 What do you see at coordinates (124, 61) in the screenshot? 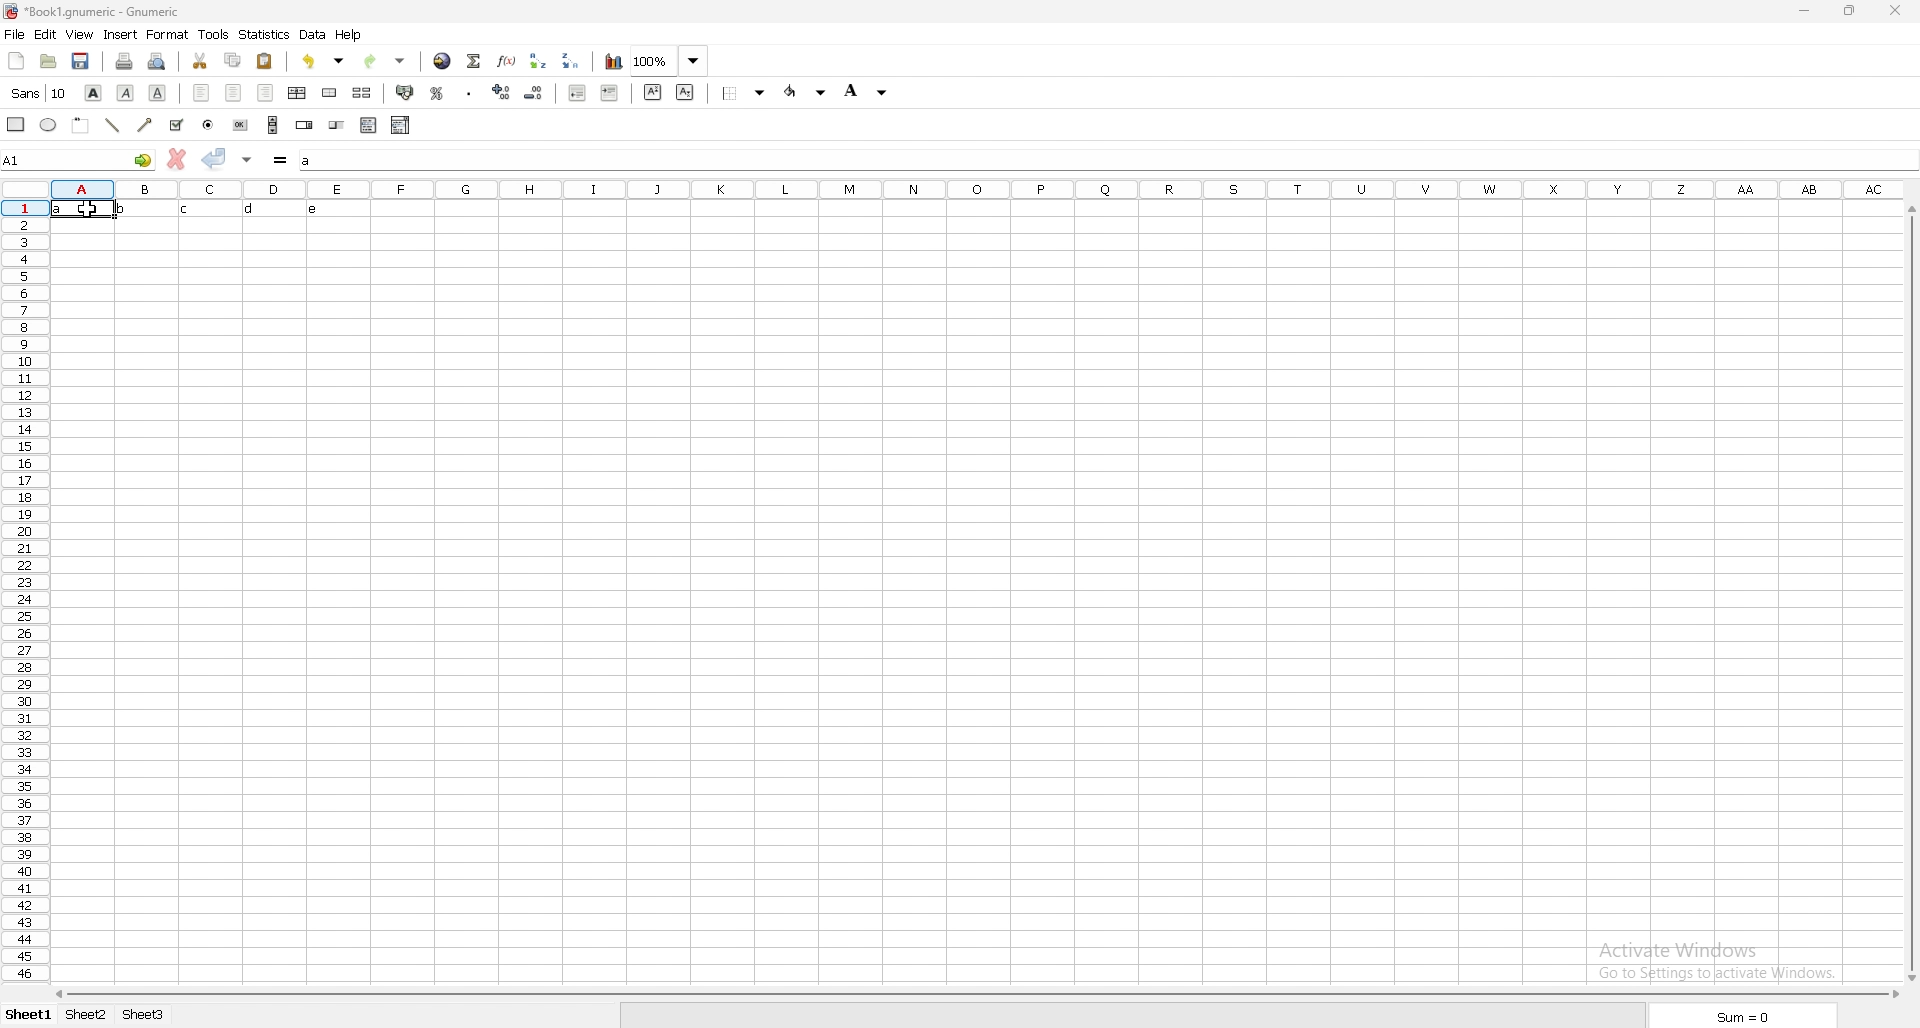
I see `print` at bounding box center [124, 61].